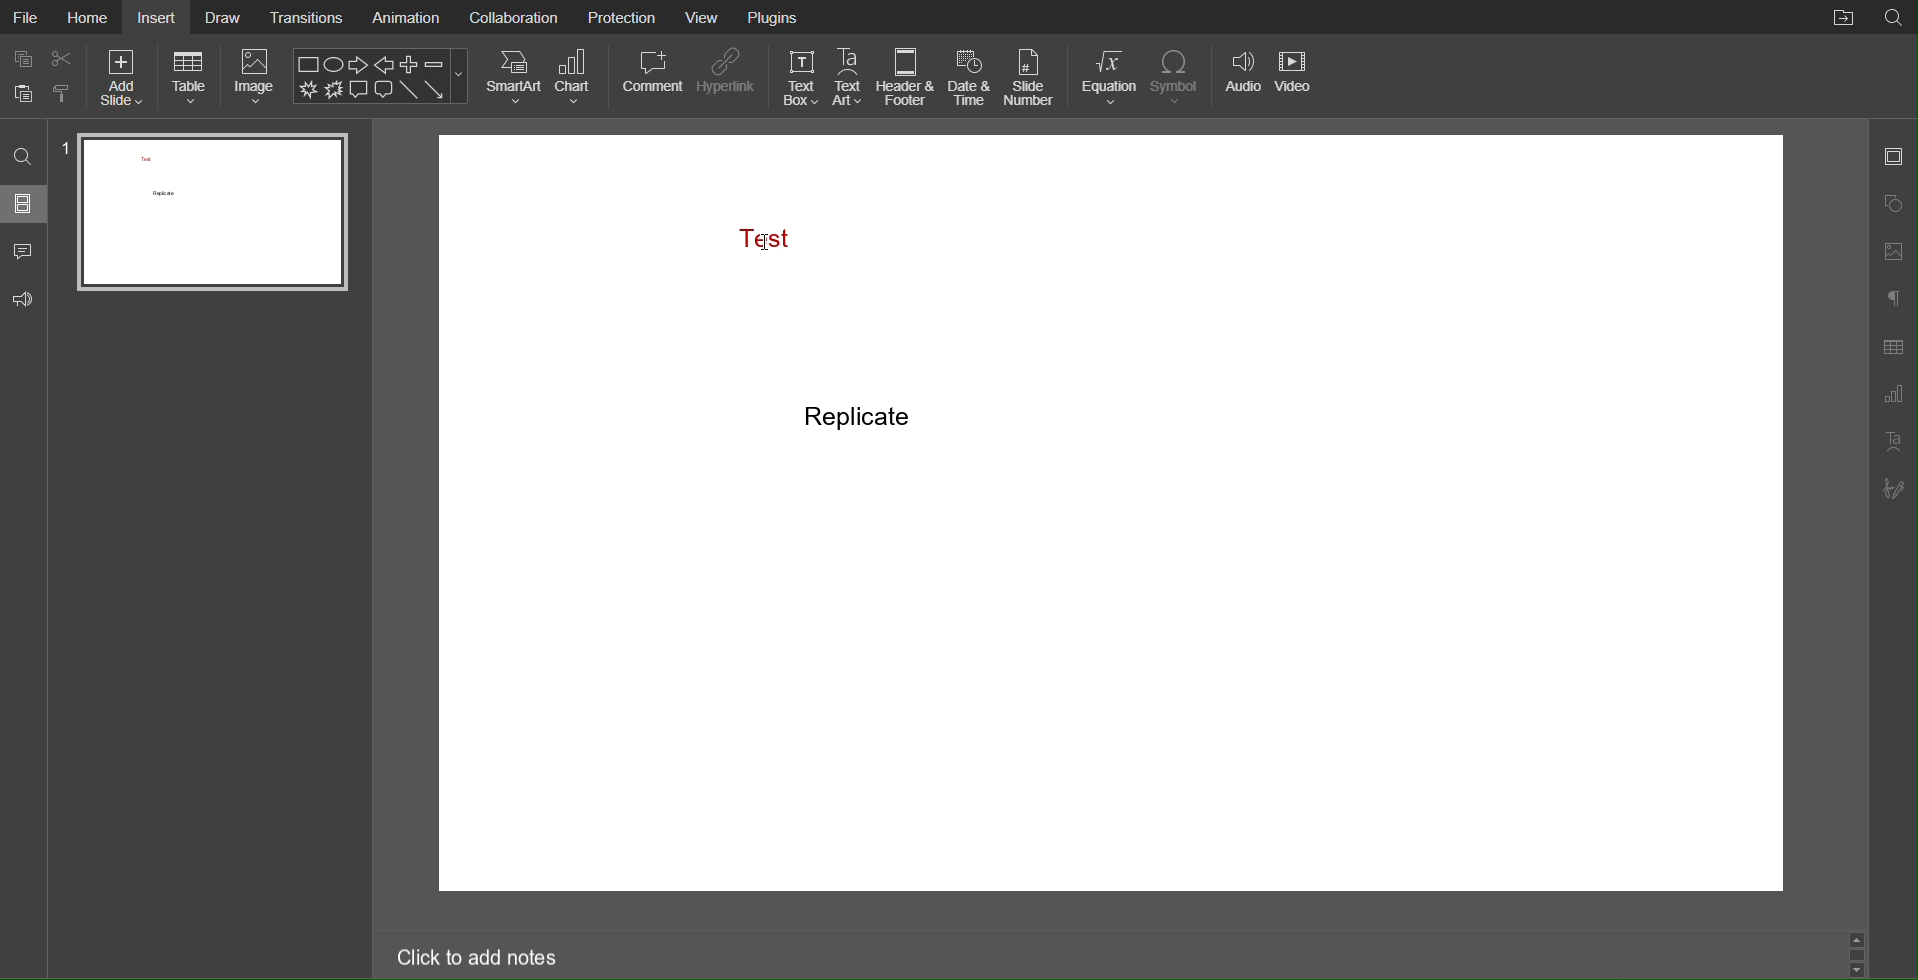 This screenshot has width=1918, height=980. I want to click on Images, so click(1893, 248).